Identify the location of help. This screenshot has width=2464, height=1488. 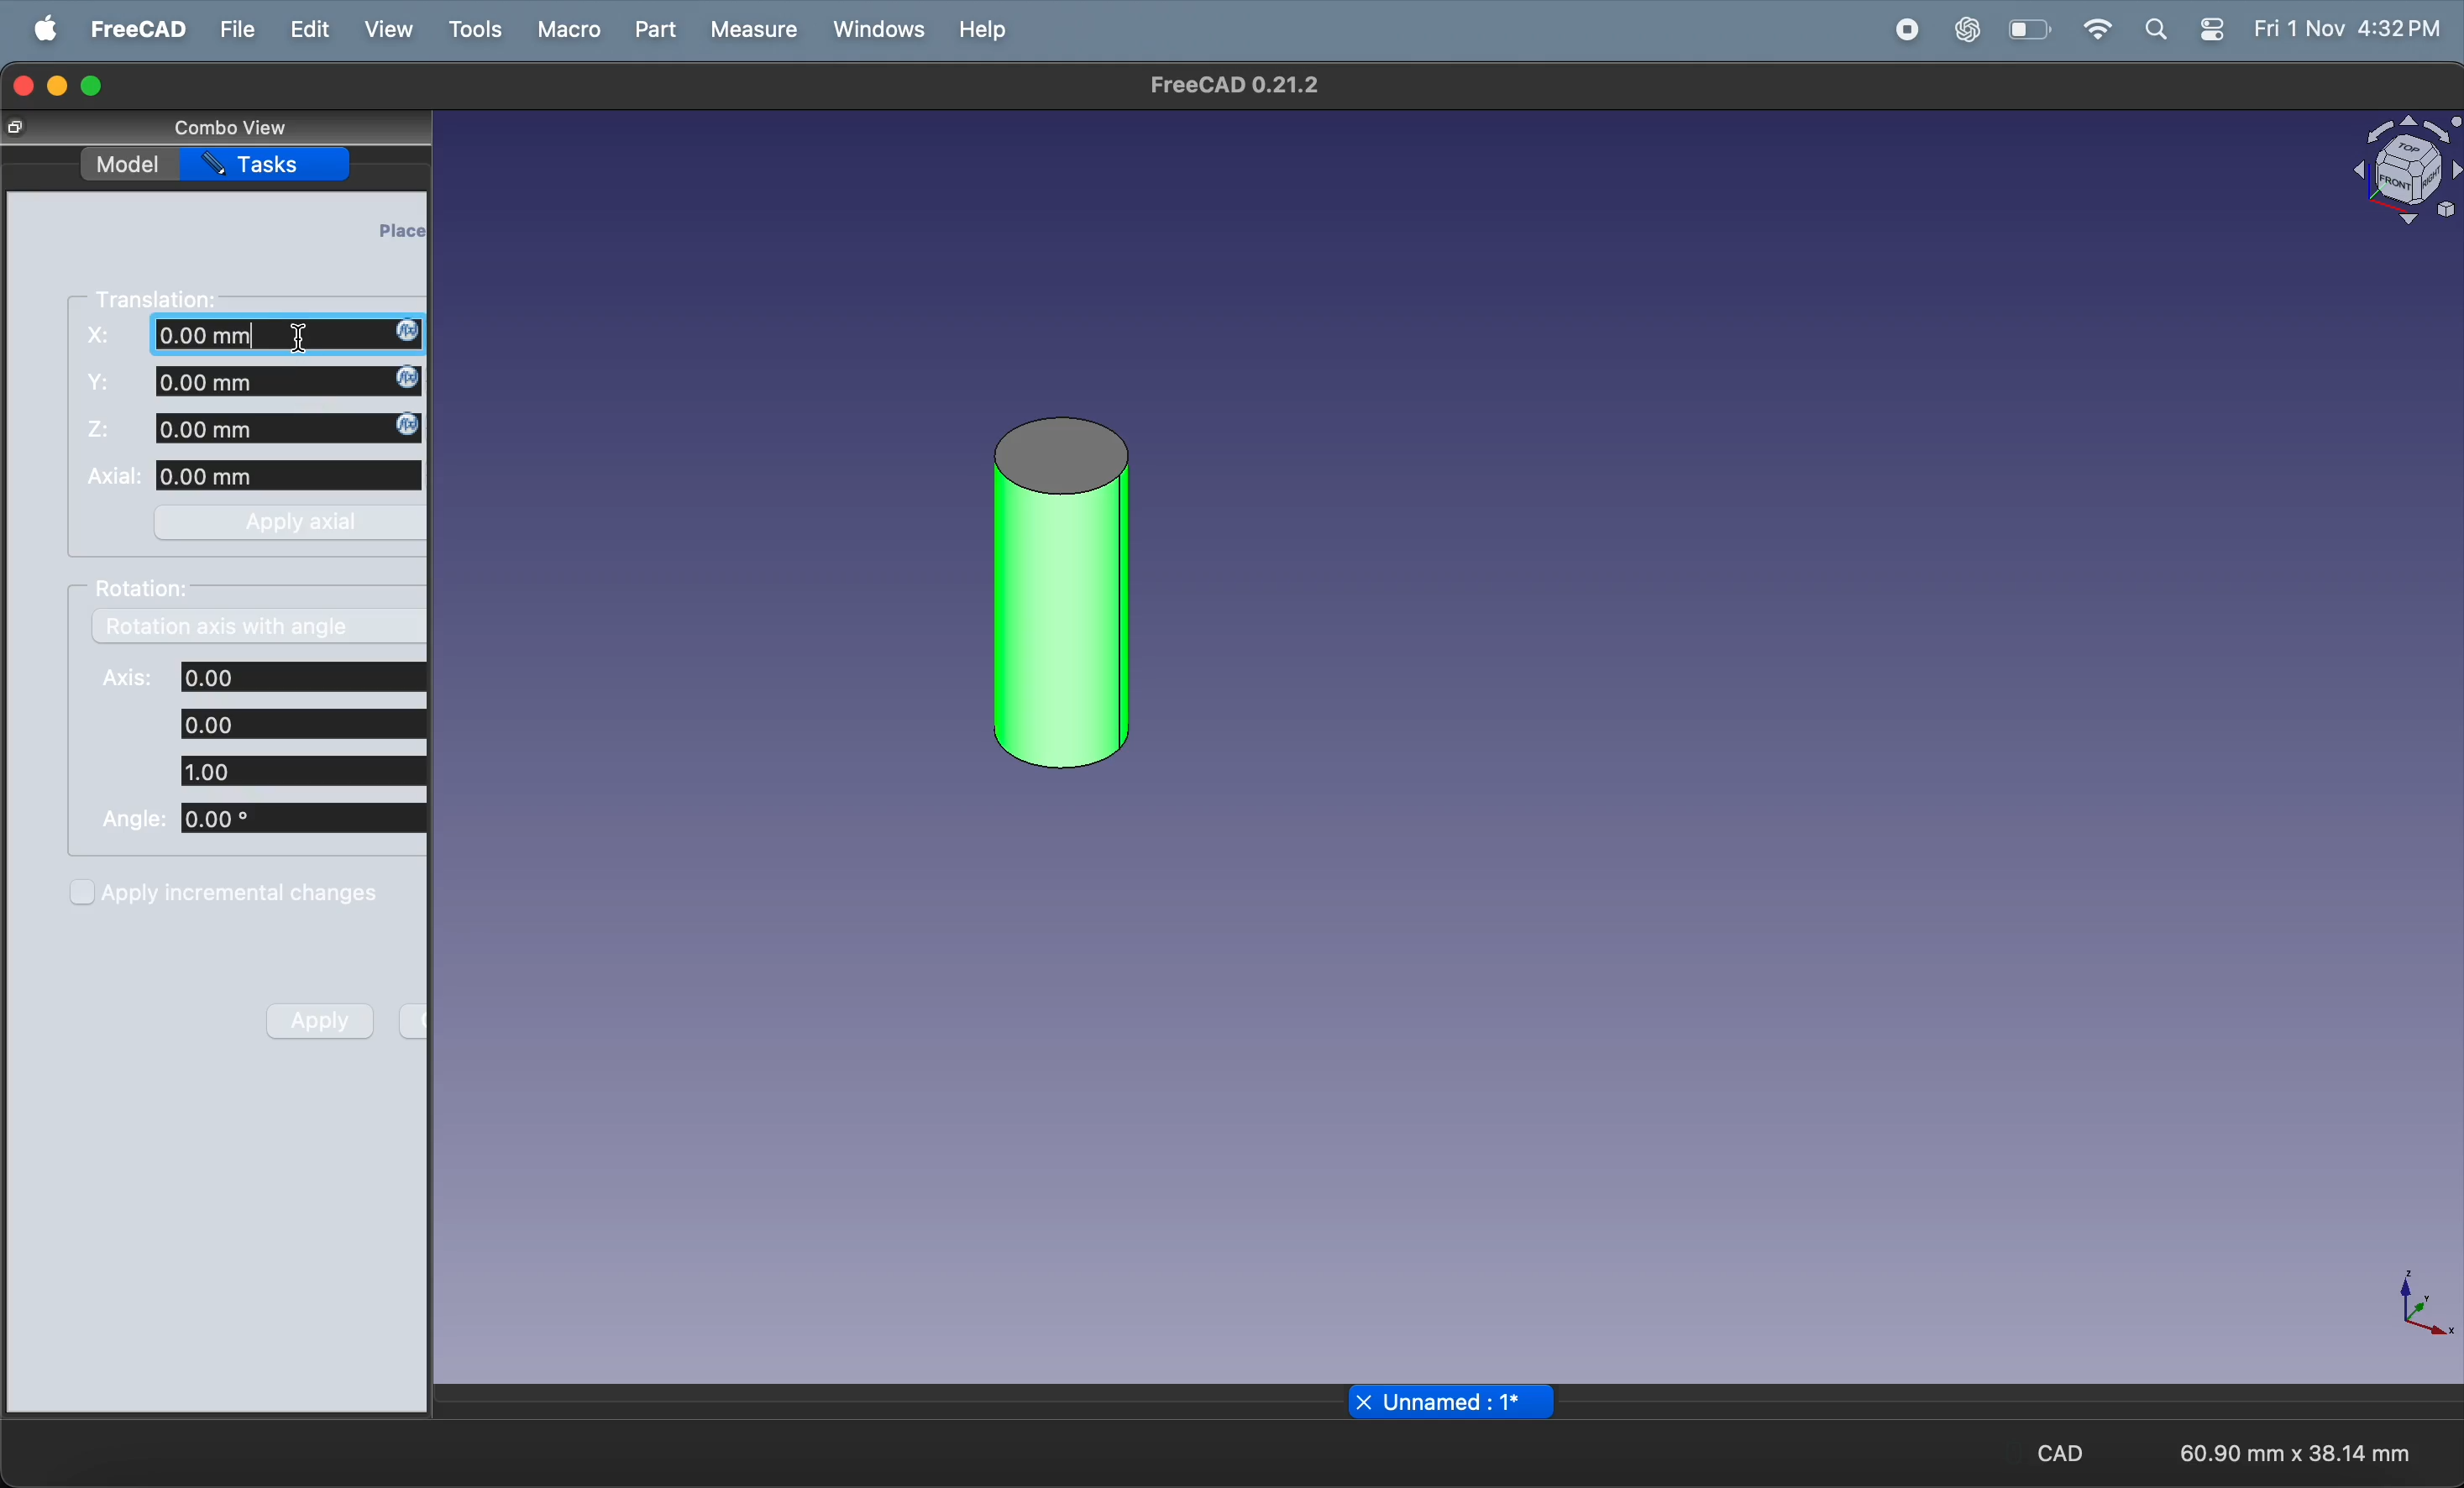
(978, 35).